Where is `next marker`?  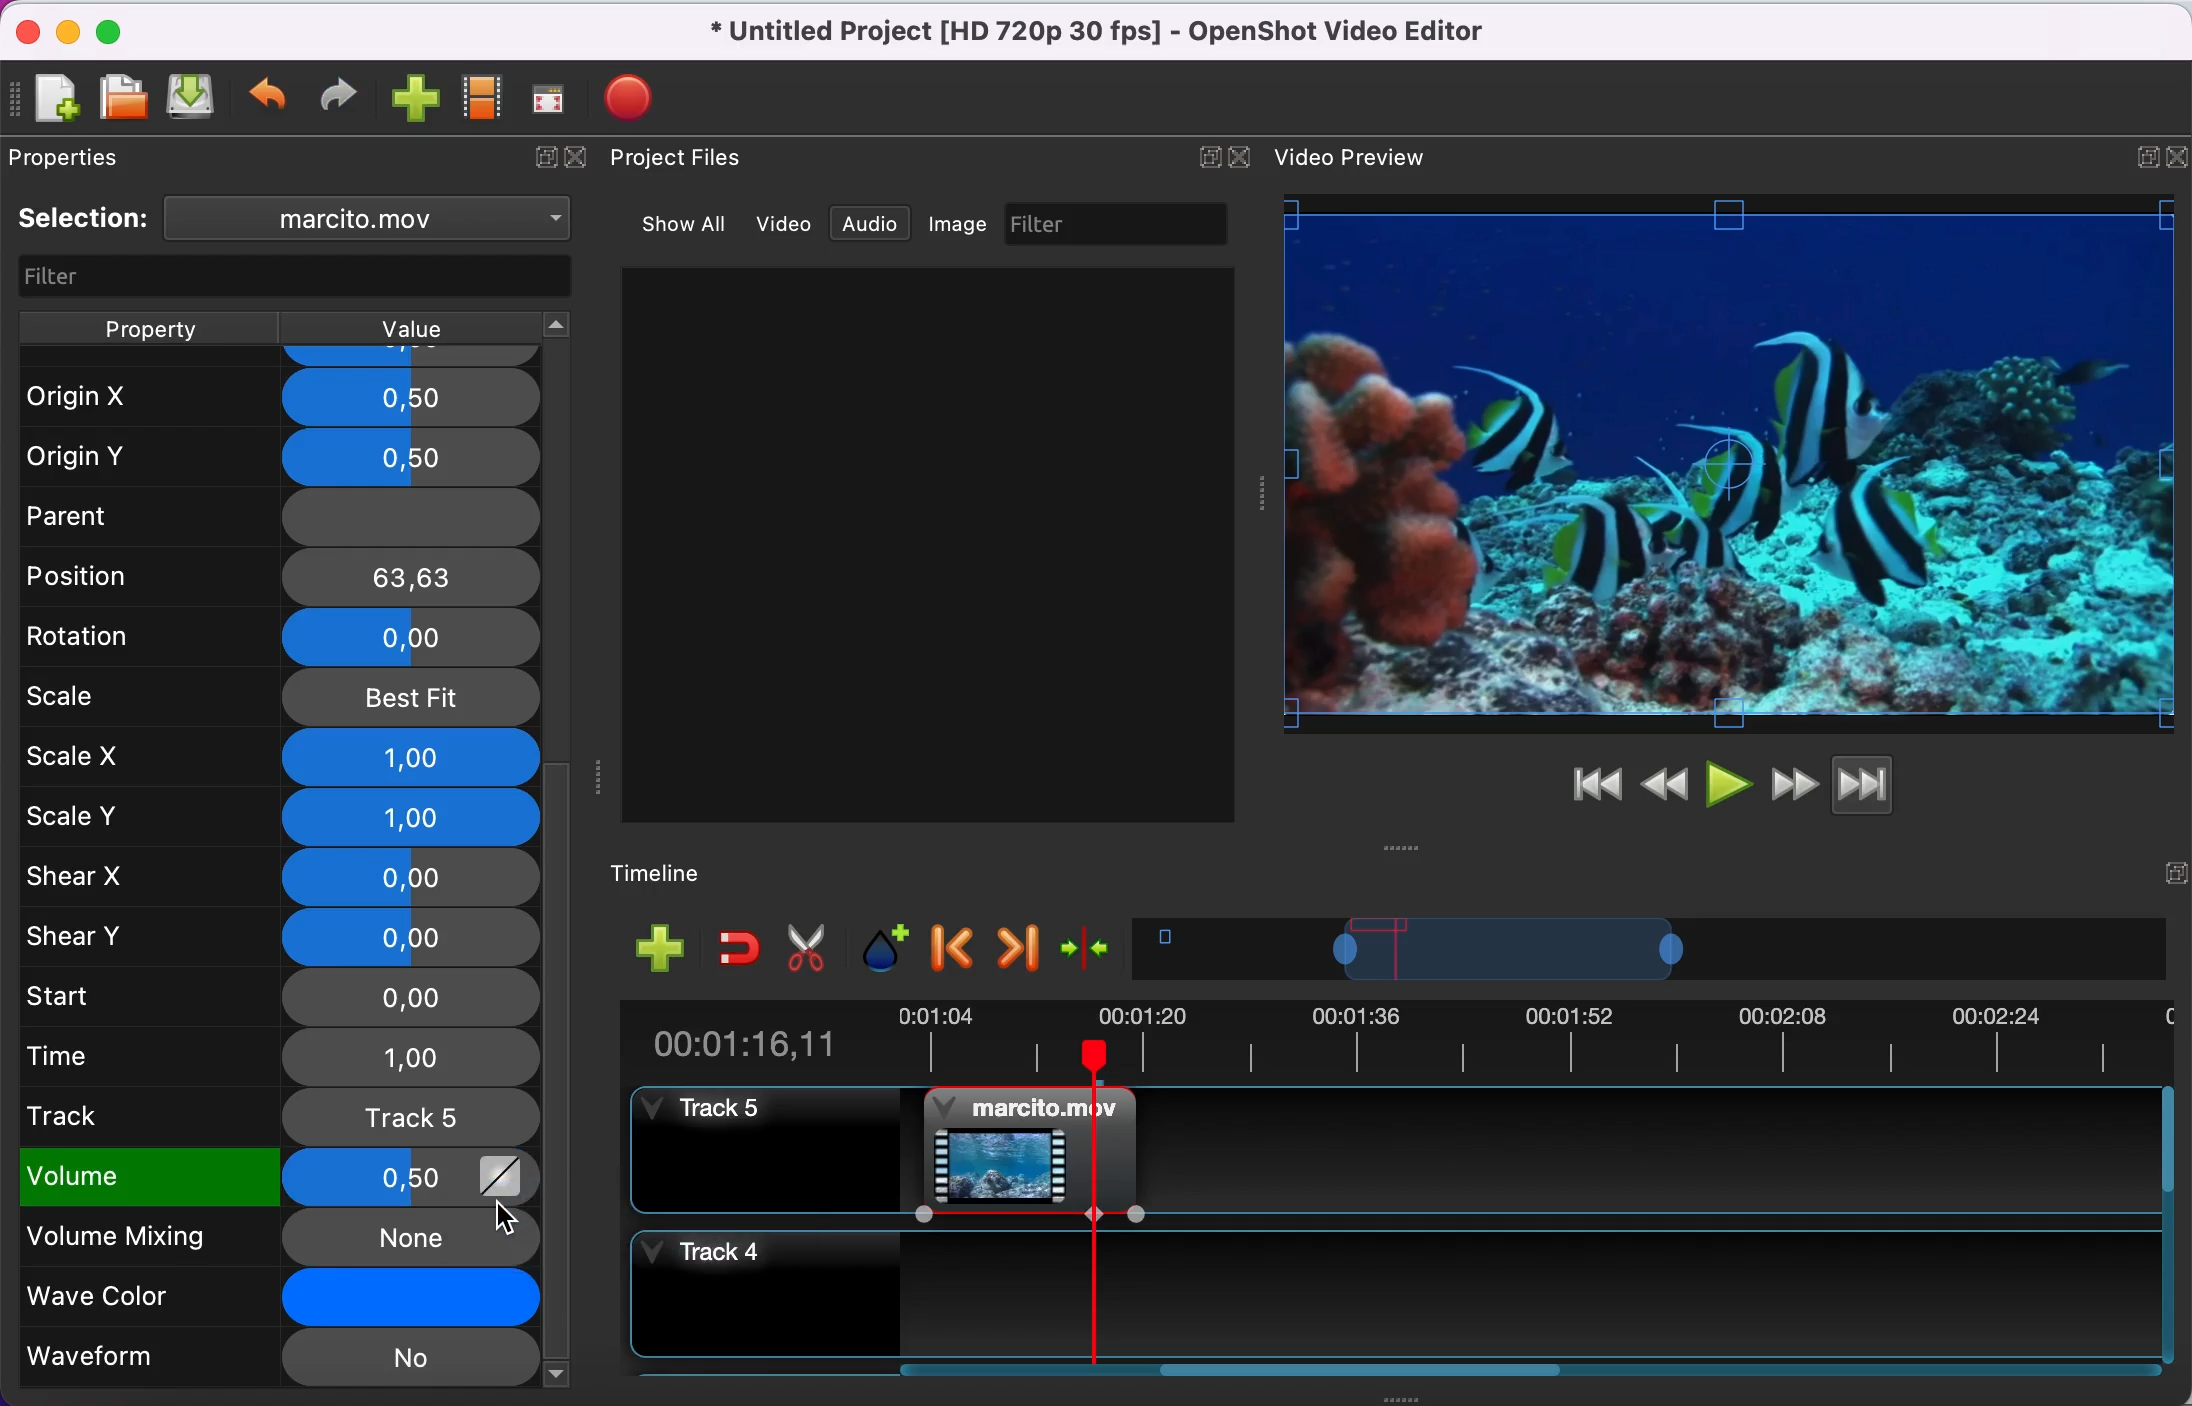
next marker is located at coordinates (1017, 949).